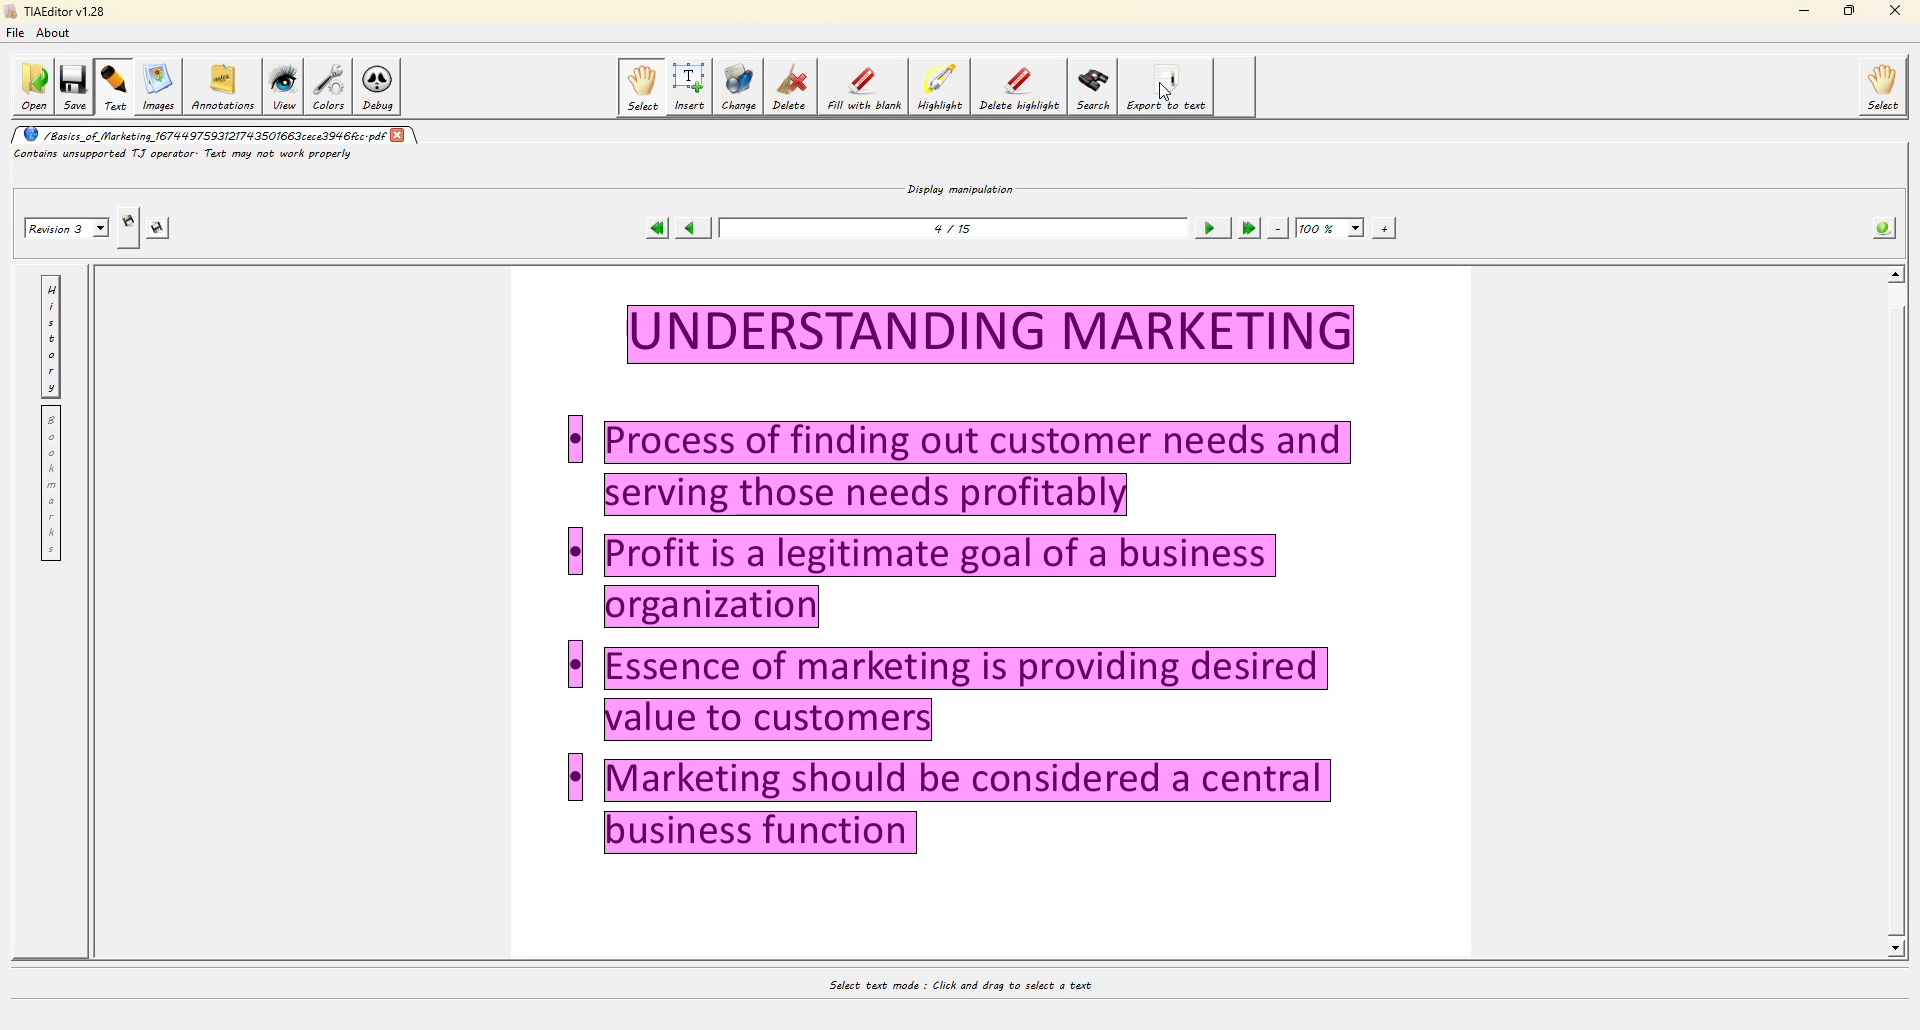 Image resolution: width=1920 pixels, height=1030 pixels. What do you see at coordinates (638, 85) in the screenshot?
I see `select` at bounding box center [638, 85].